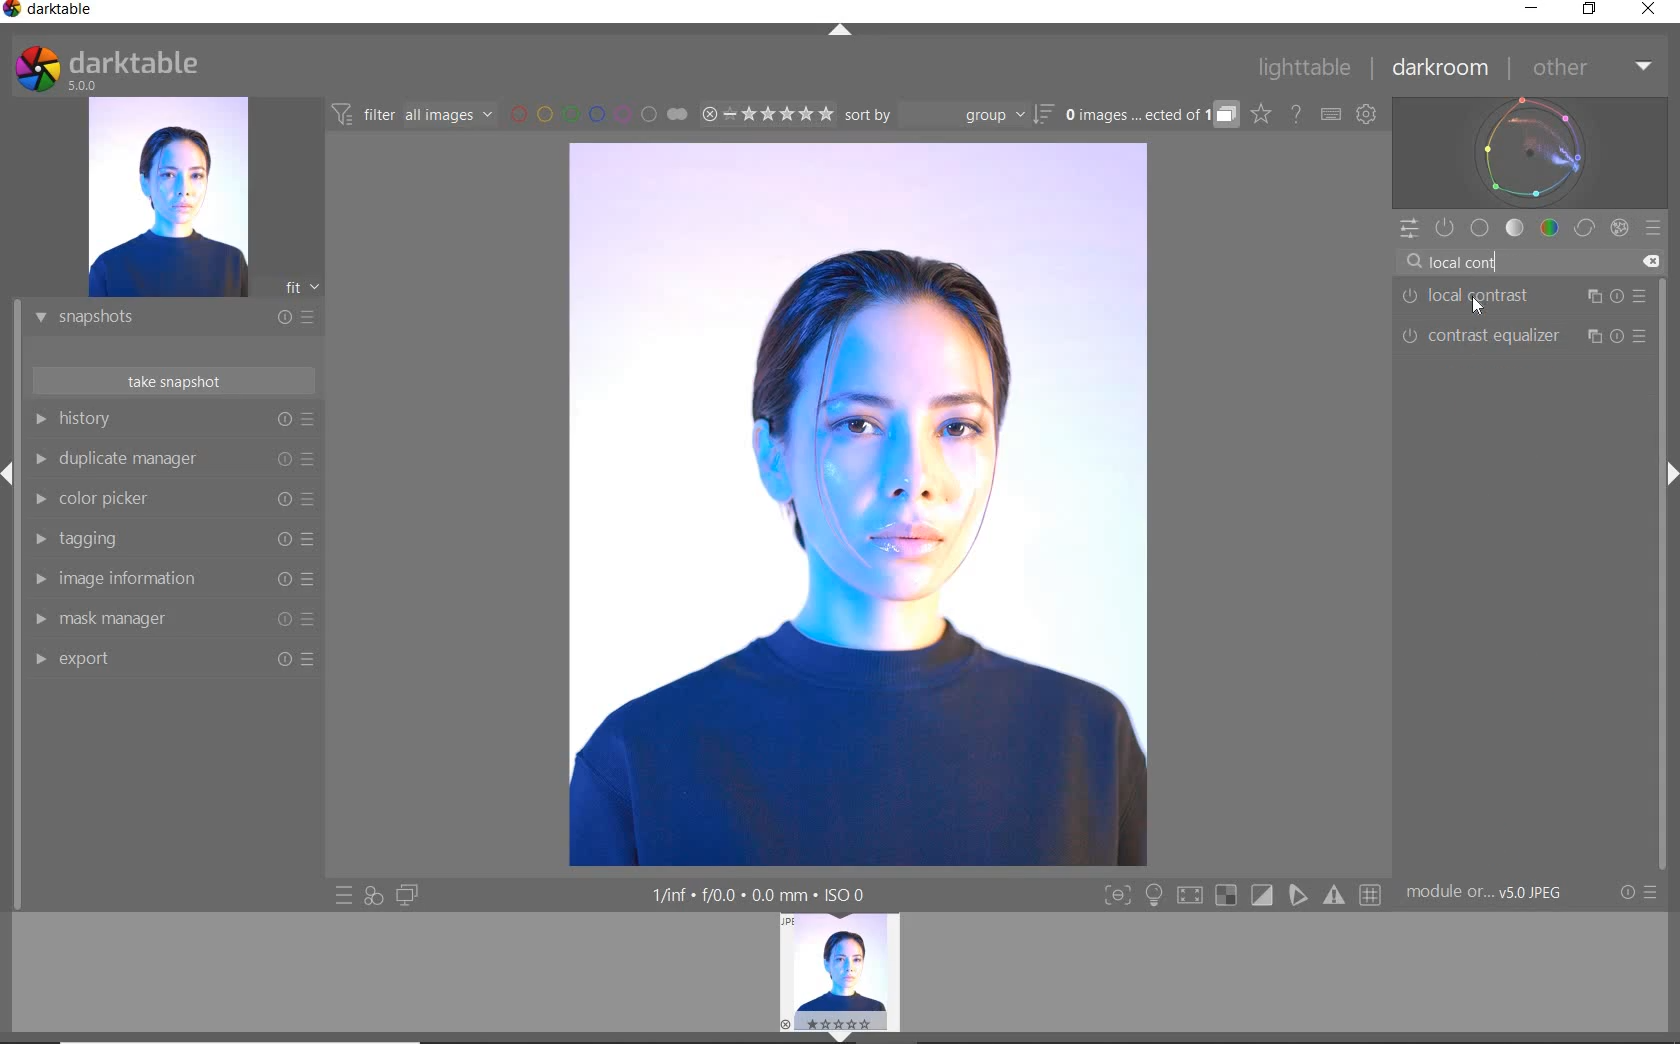 The image size is (1680, 1044). Describe the element at coordinates (1372, 896) in the screenshot. I see `Button` at that location.